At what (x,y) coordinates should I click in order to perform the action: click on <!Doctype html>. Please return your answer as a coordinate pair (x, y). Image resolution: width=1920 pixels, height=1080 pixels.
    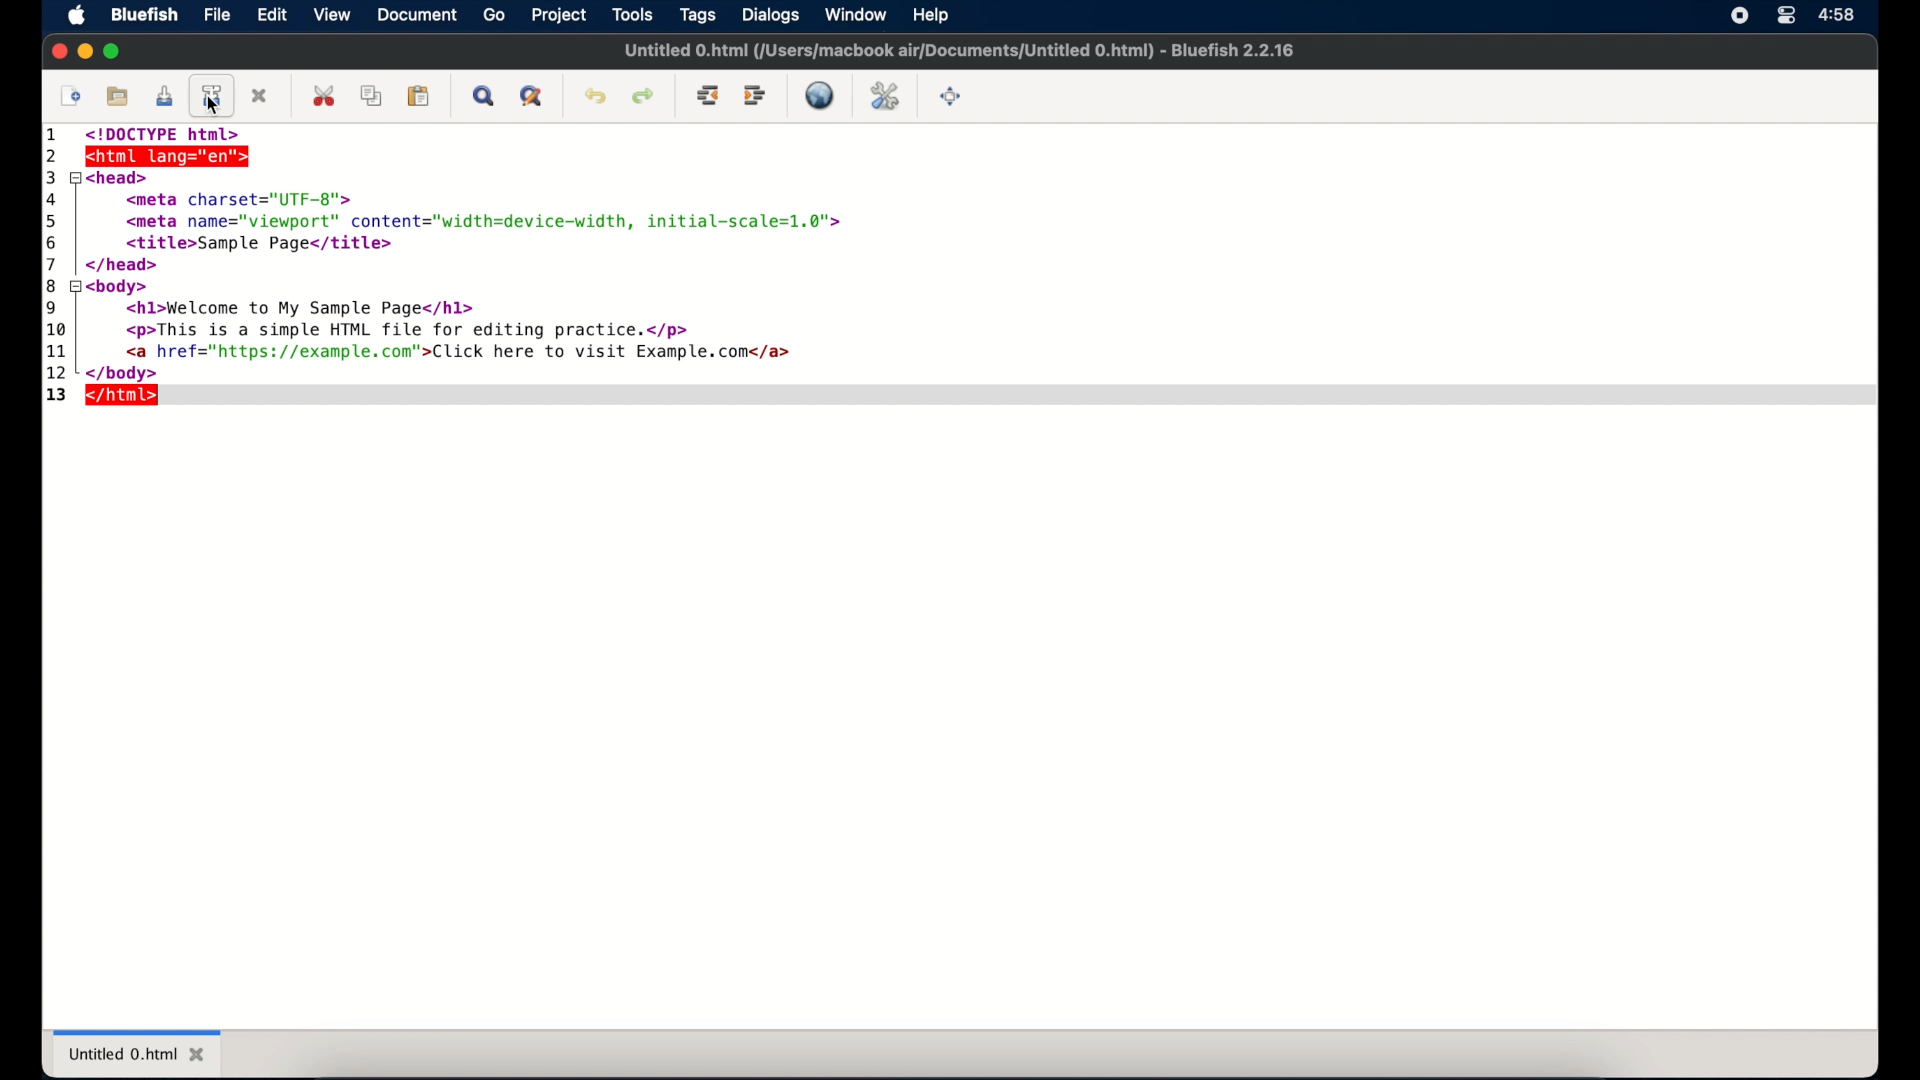
    Looking at the image, I should click on (167, 134).